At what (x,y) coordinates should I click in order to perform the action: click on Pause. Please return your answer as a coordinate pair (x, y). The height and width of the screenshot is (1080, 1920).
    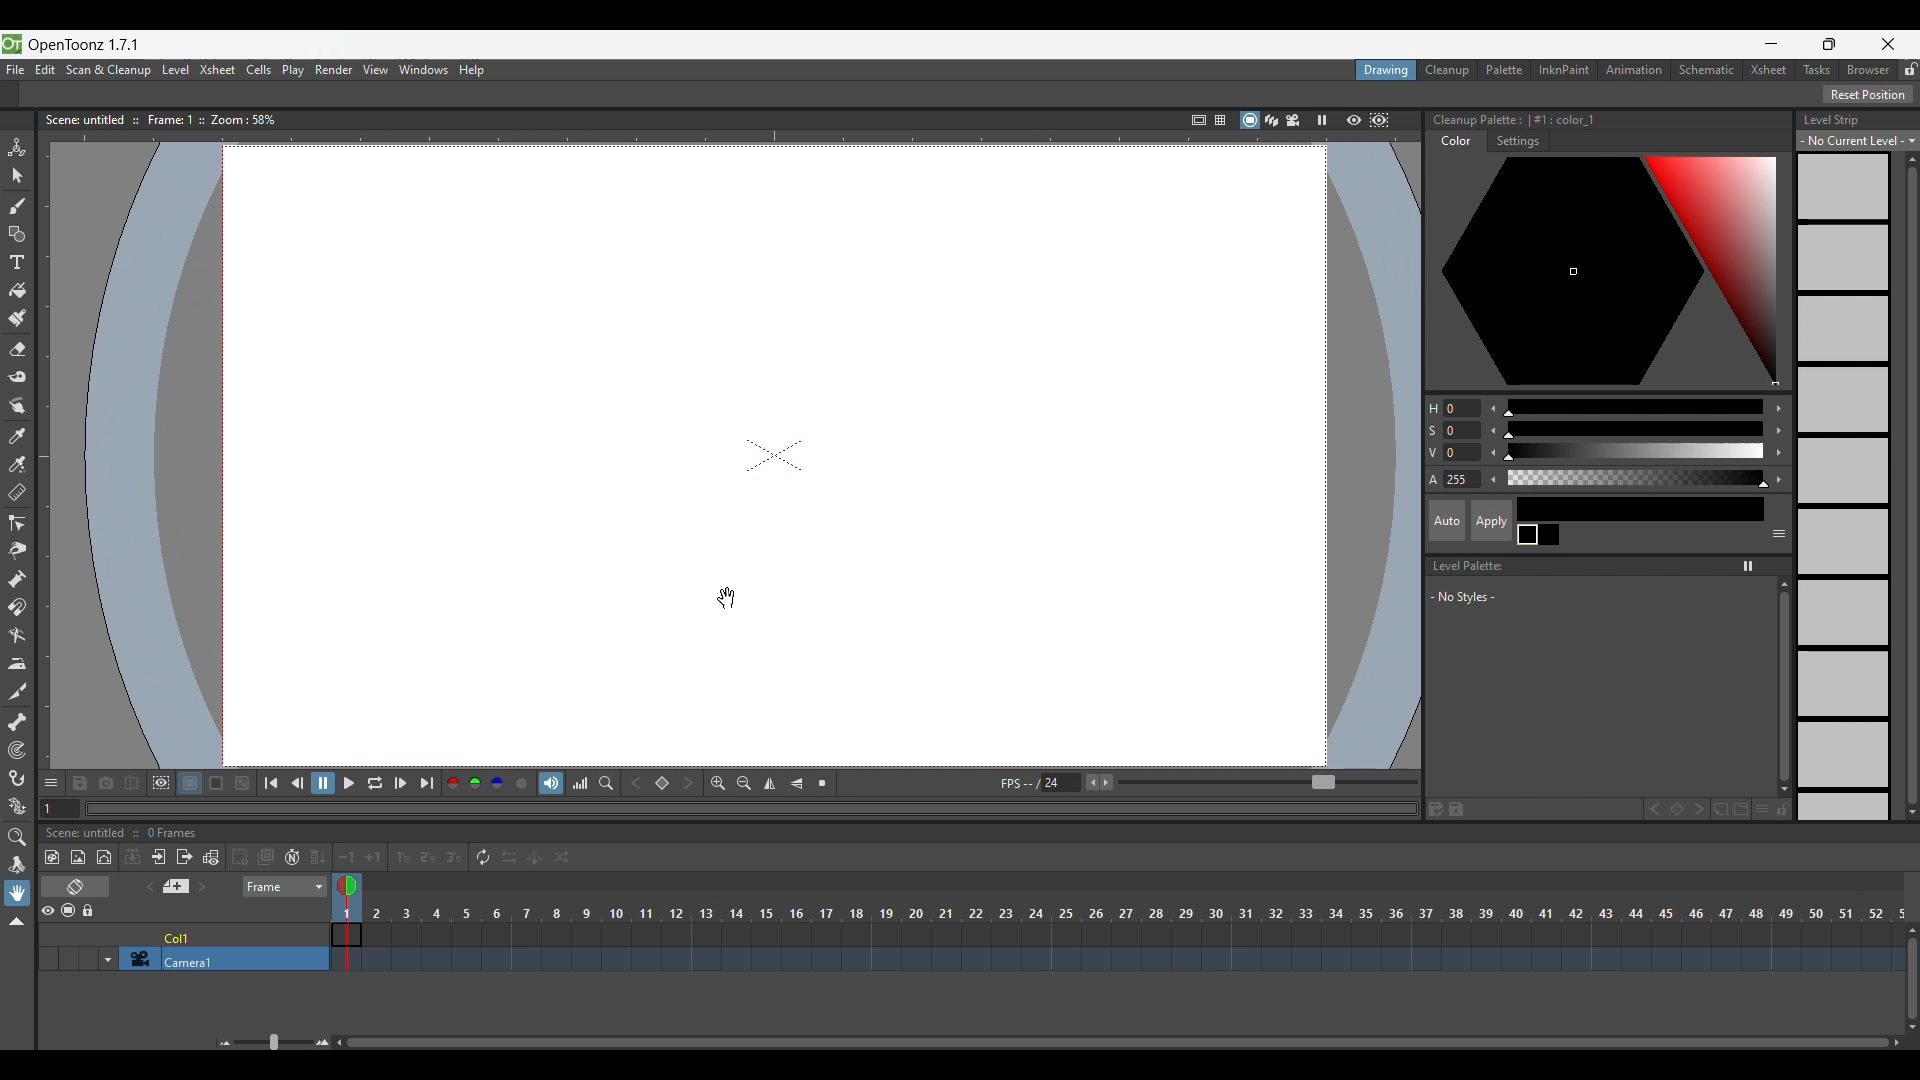
    Looking at the image, I should click on (323, 783).